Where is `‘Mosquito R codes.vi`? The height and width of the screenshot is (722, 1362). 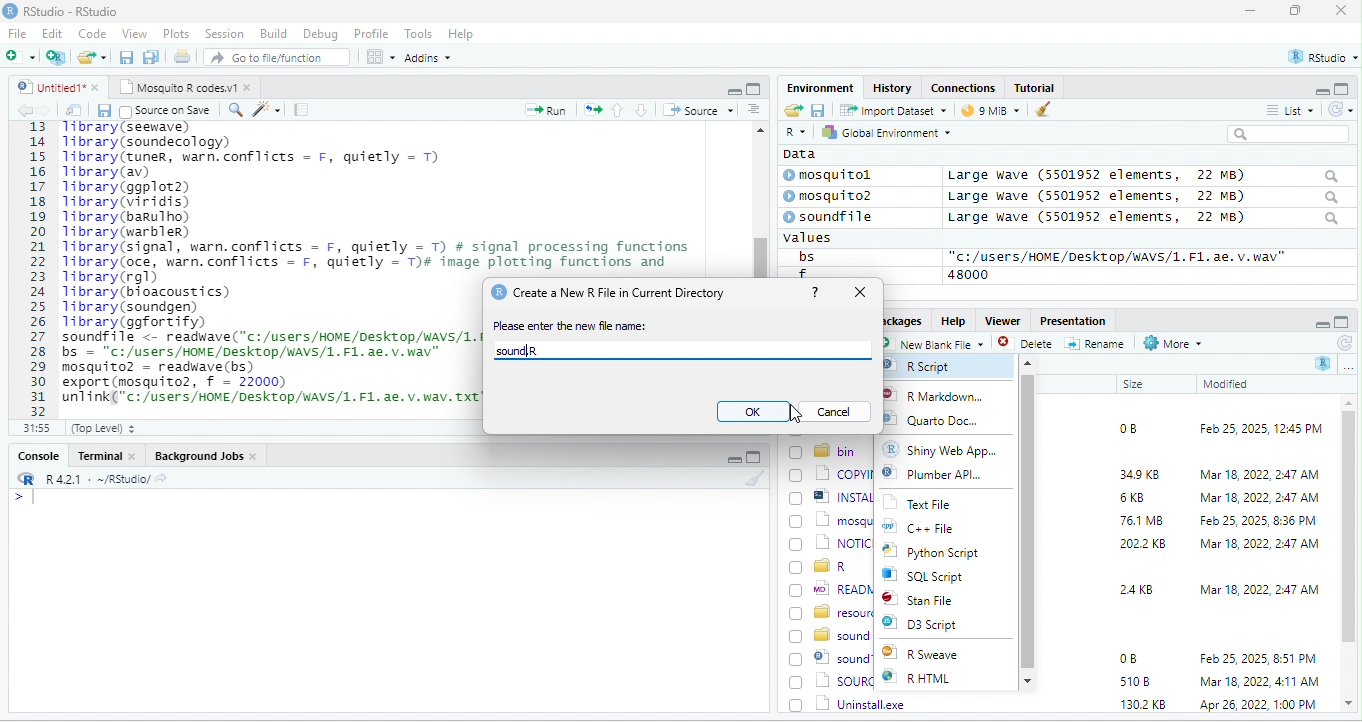 ‘Mosquito R codes.vi is located at coordinates (181, 86).